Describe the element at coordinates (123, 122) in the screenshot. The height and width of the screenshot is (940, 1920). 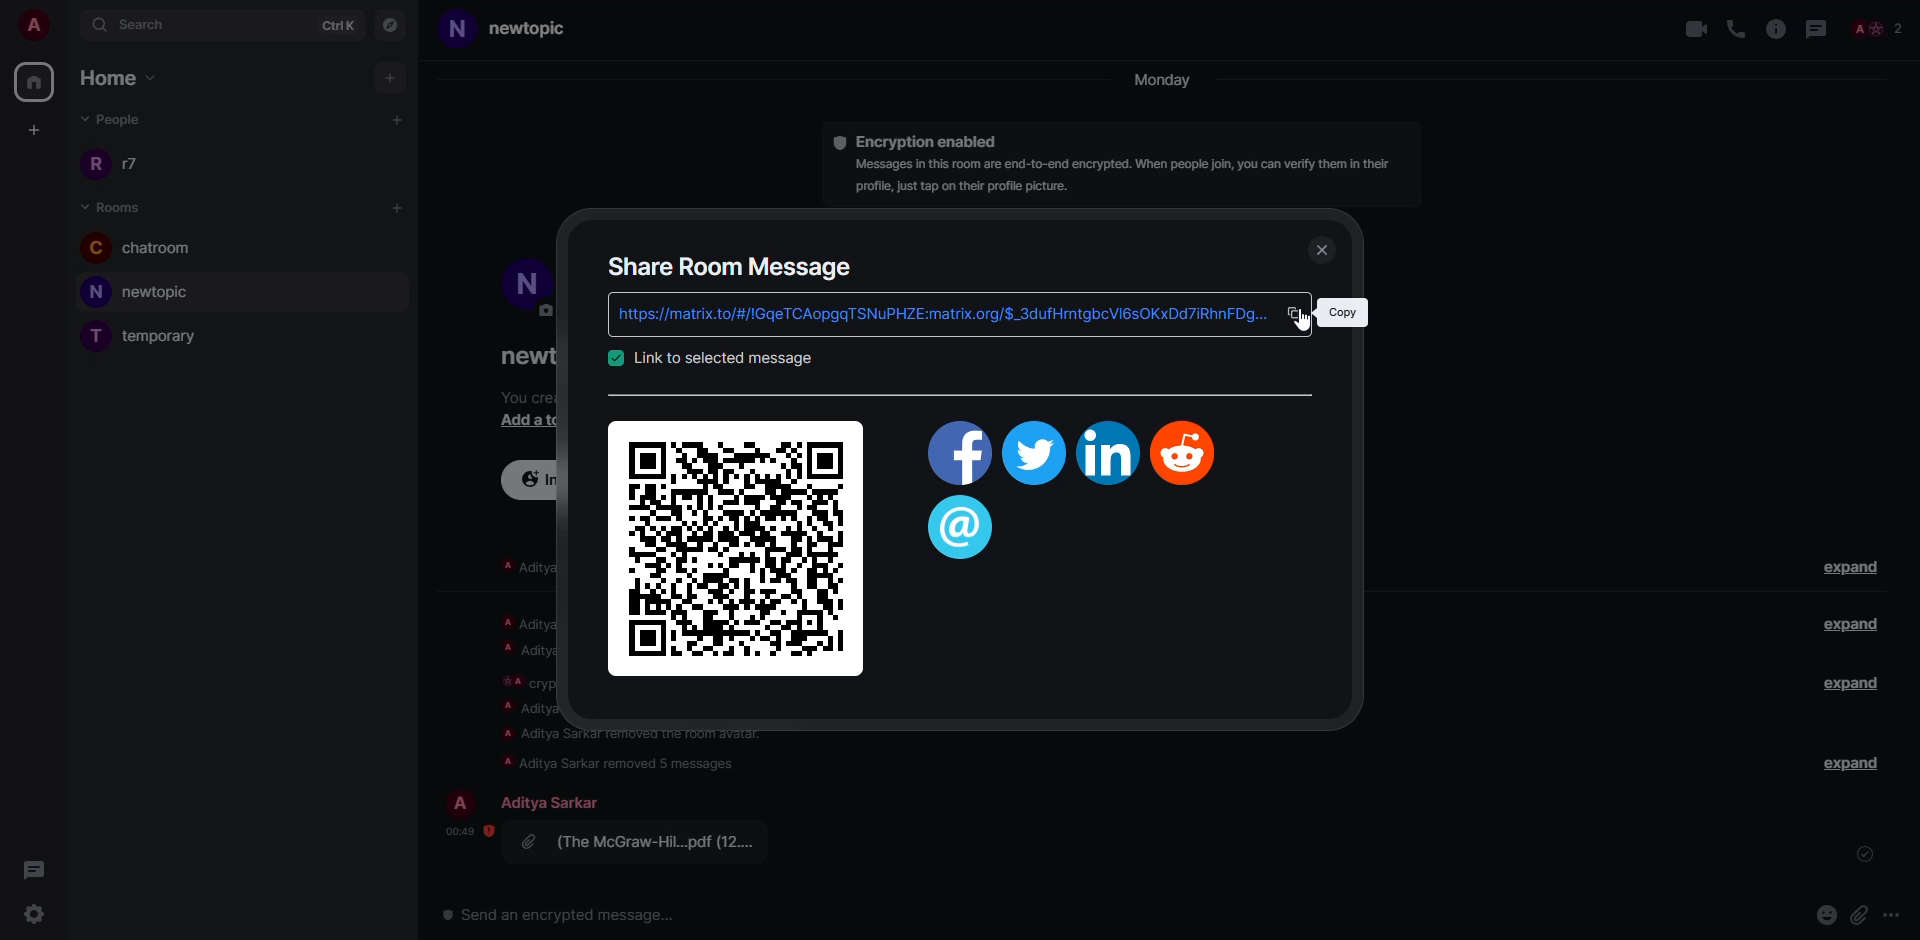
I see `people` at that location.